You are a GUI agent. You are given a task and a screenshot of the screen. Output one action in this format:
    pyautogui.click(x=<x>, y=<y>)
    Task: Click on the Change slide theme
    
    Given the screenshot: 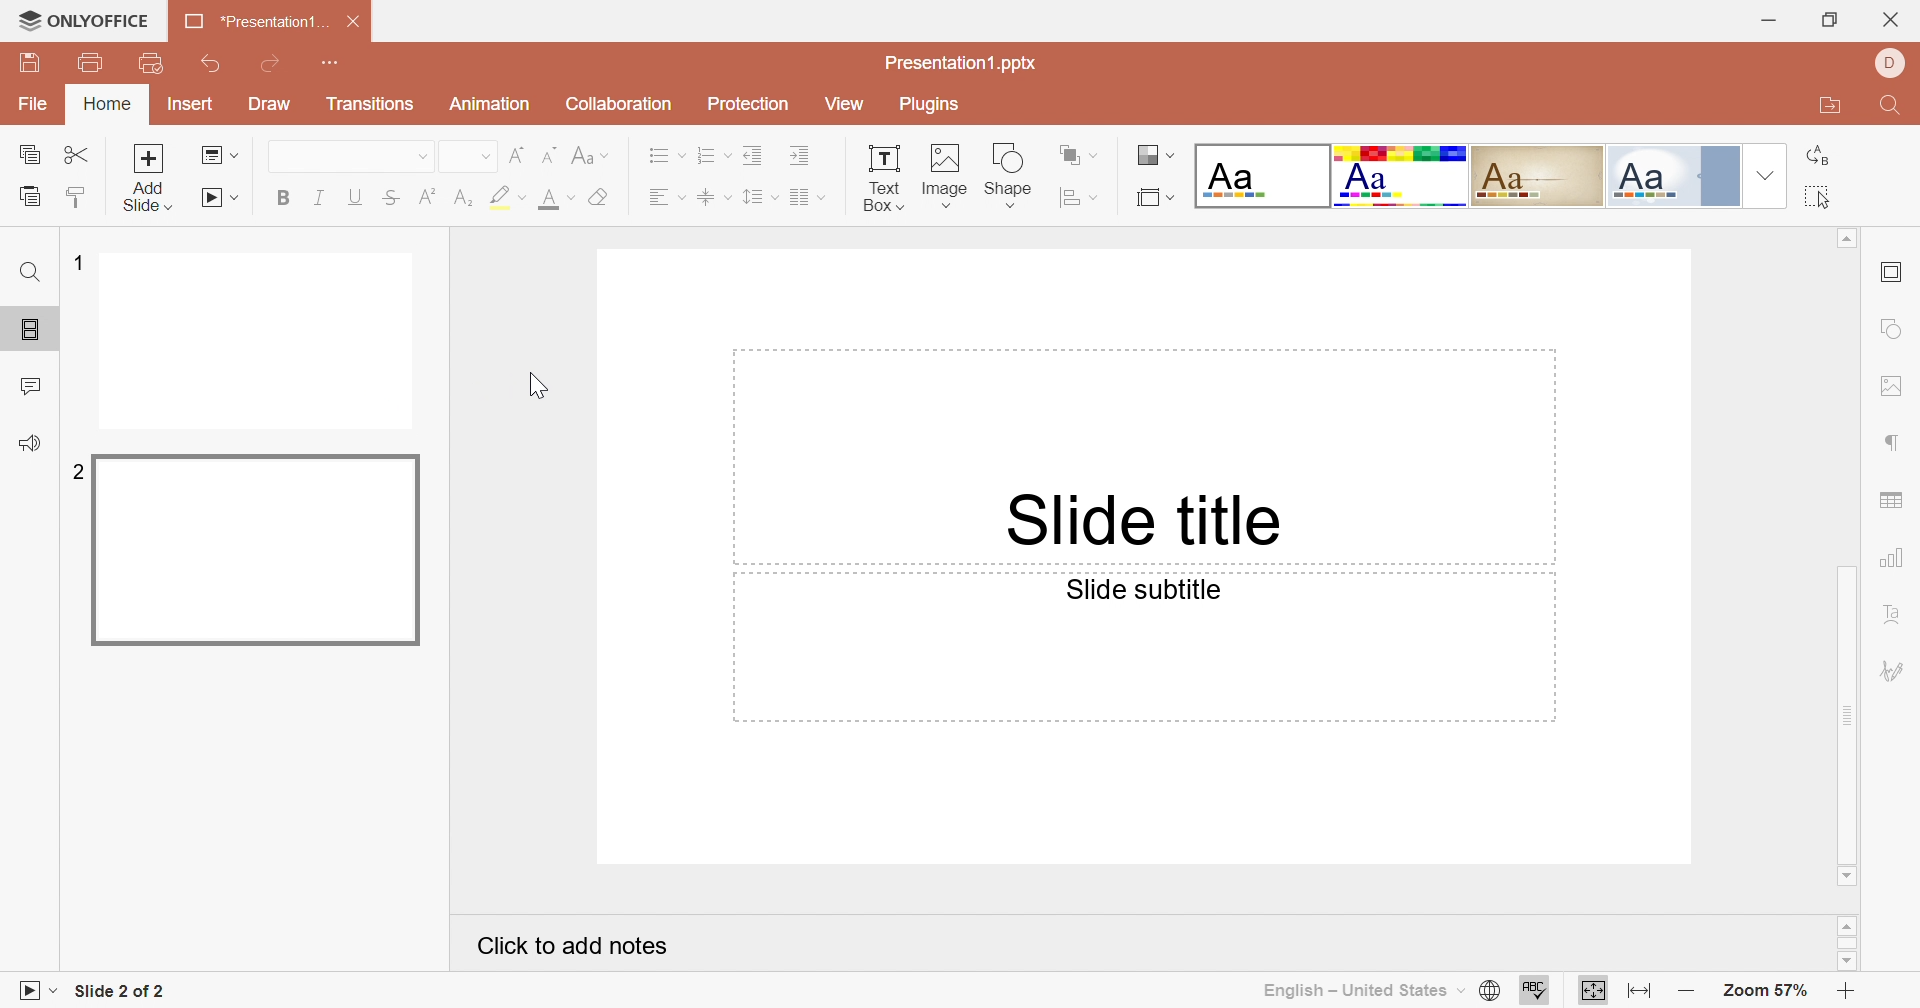 What is the action you would take?
    pyautogui.click(x=1146, y=151)
    